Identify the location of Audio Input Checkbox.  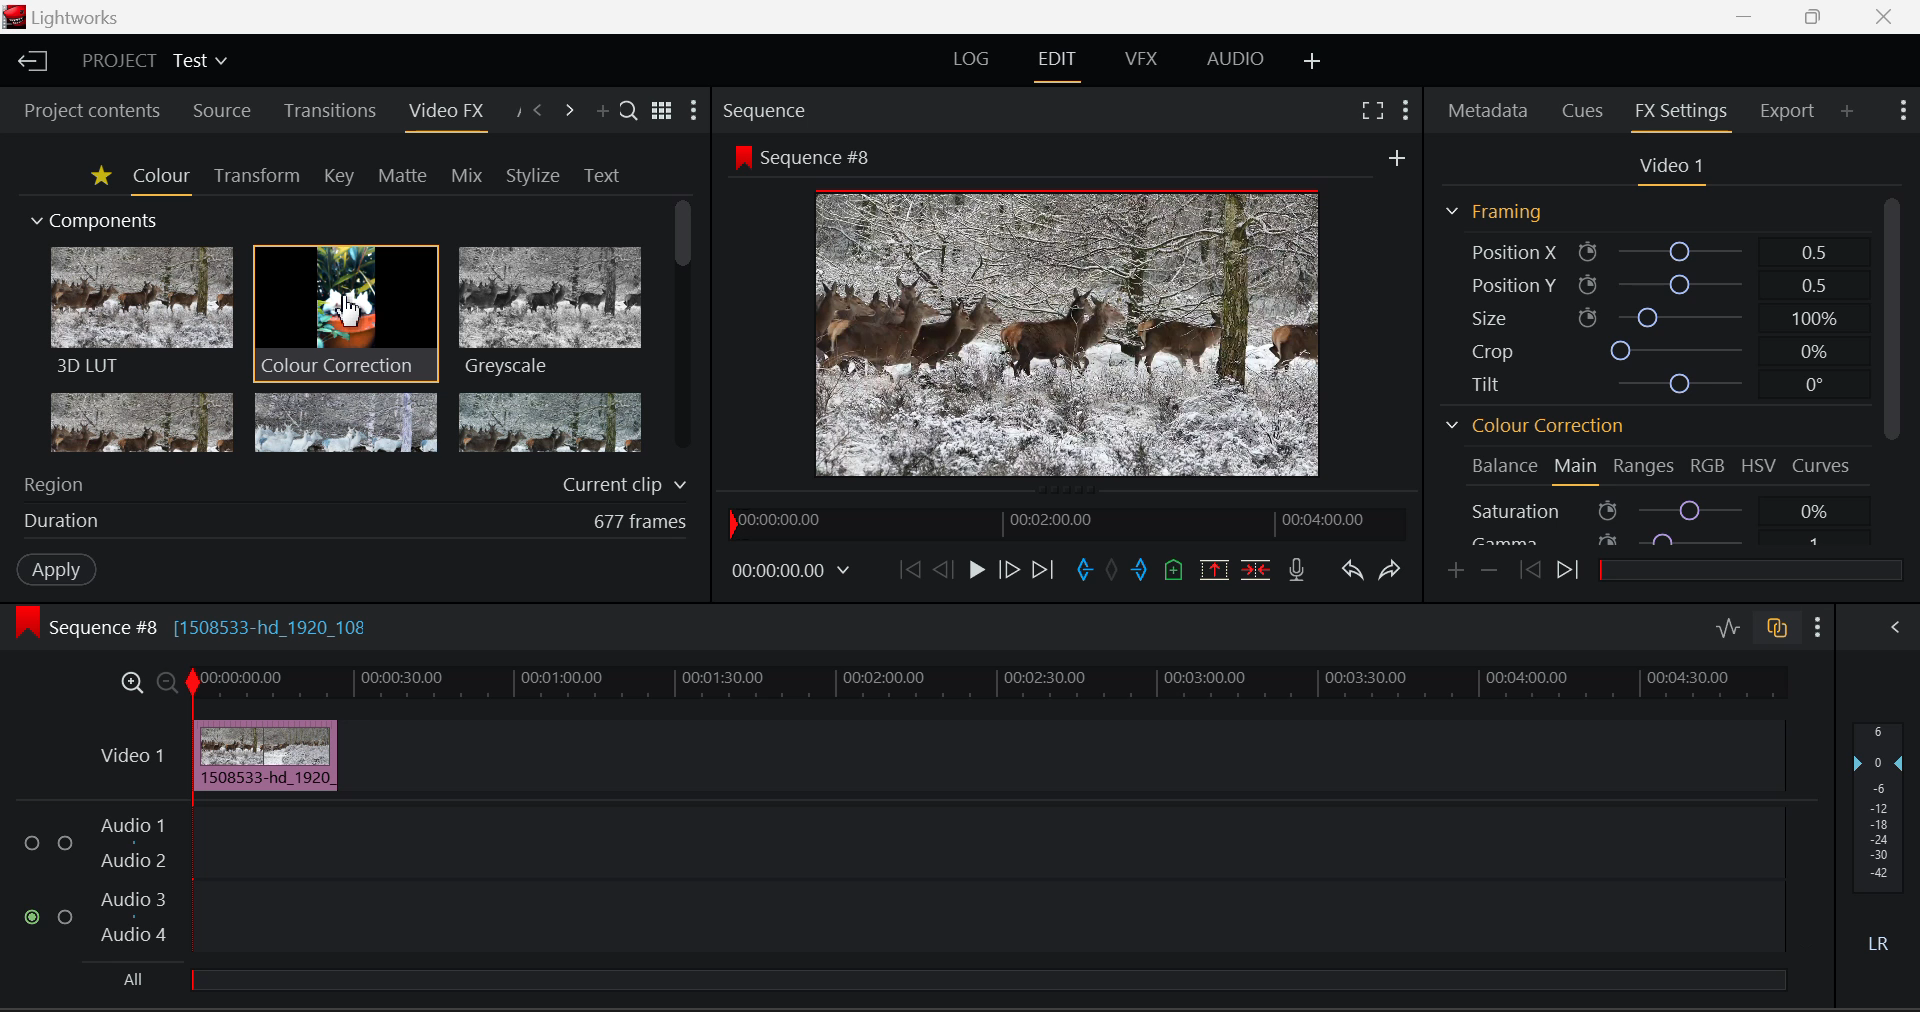
(31, 844).